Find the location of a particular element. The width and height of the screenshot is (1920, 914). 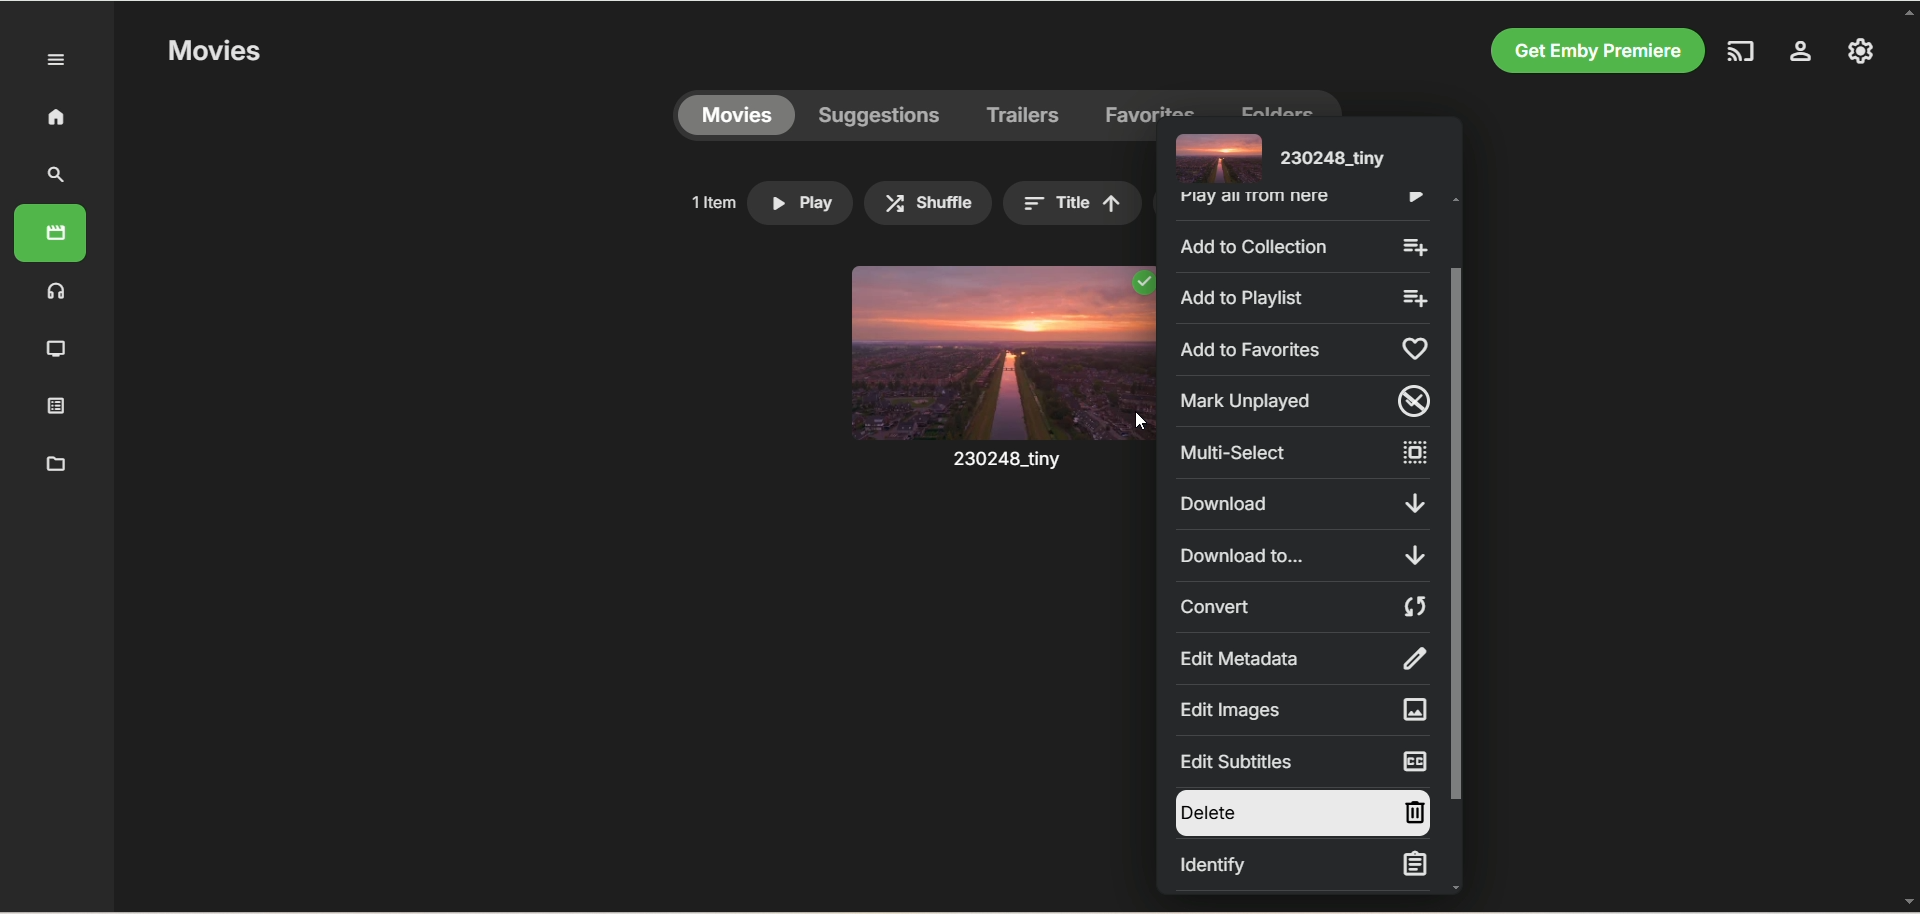

add to playlist is located at coordinates (1299, 296).